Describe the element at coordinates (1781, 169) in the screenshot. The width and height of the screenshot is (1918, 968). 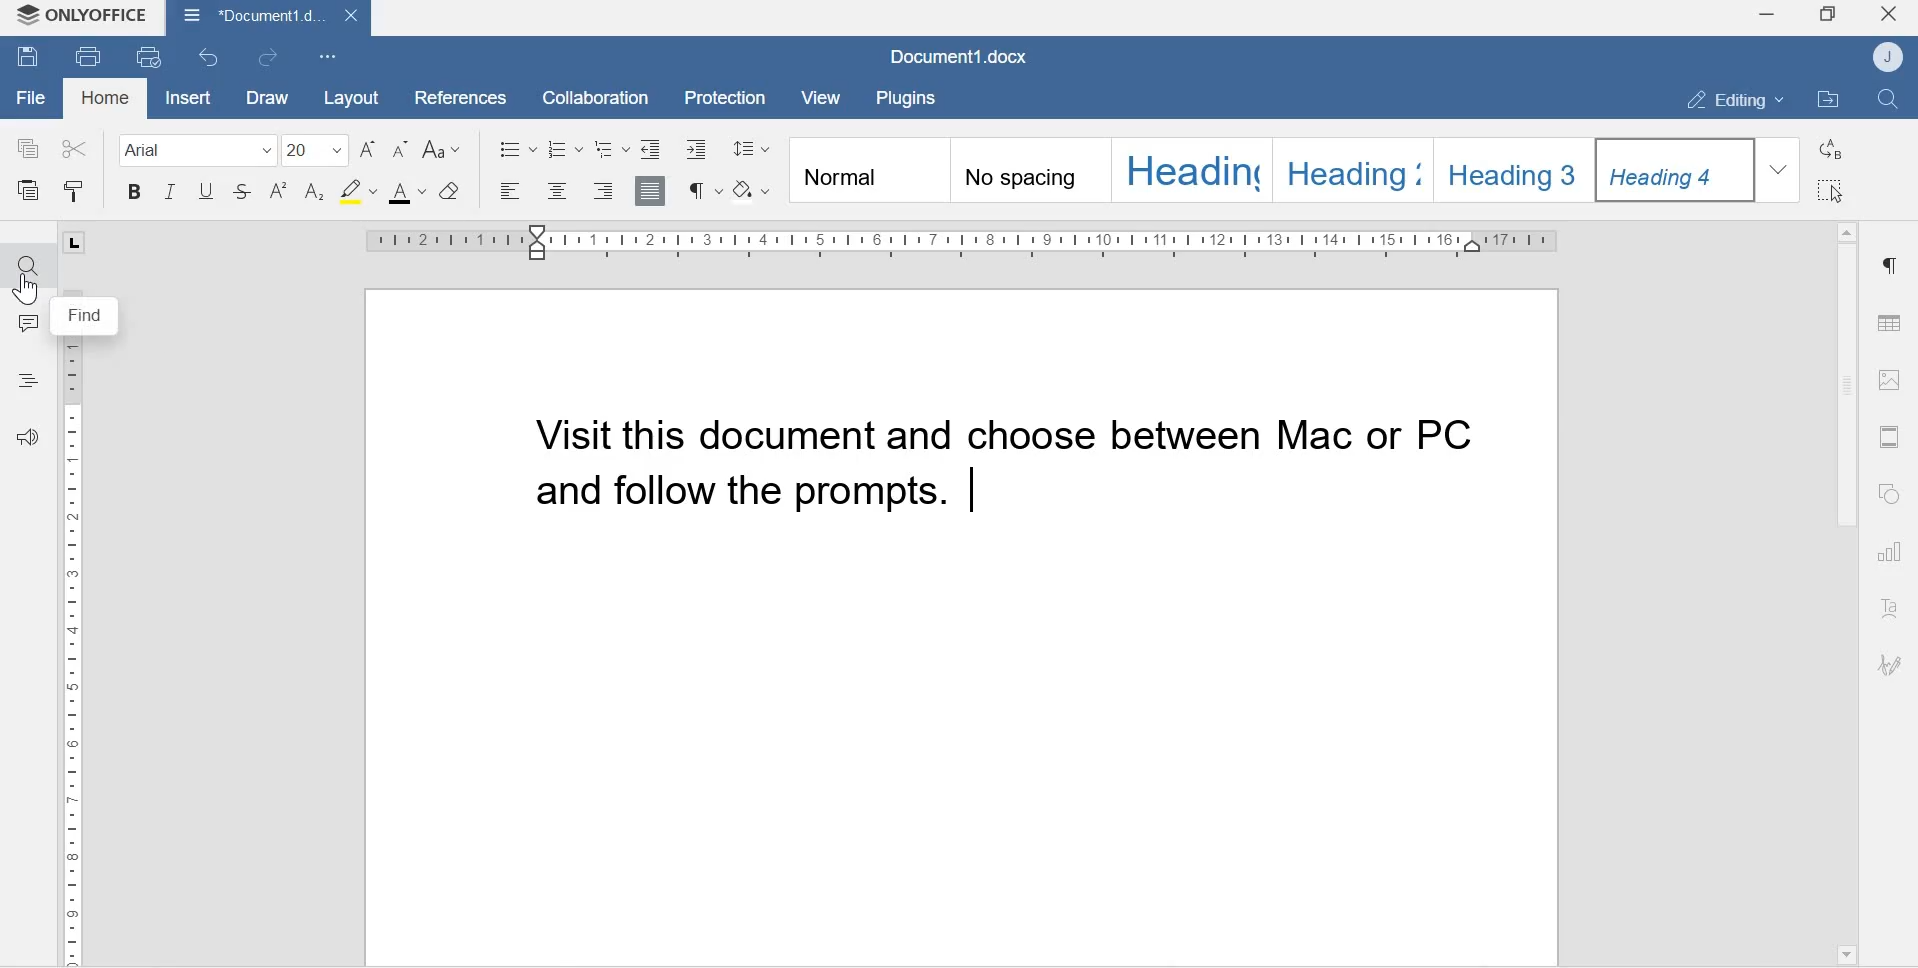
I see `Dropdown` at that location.